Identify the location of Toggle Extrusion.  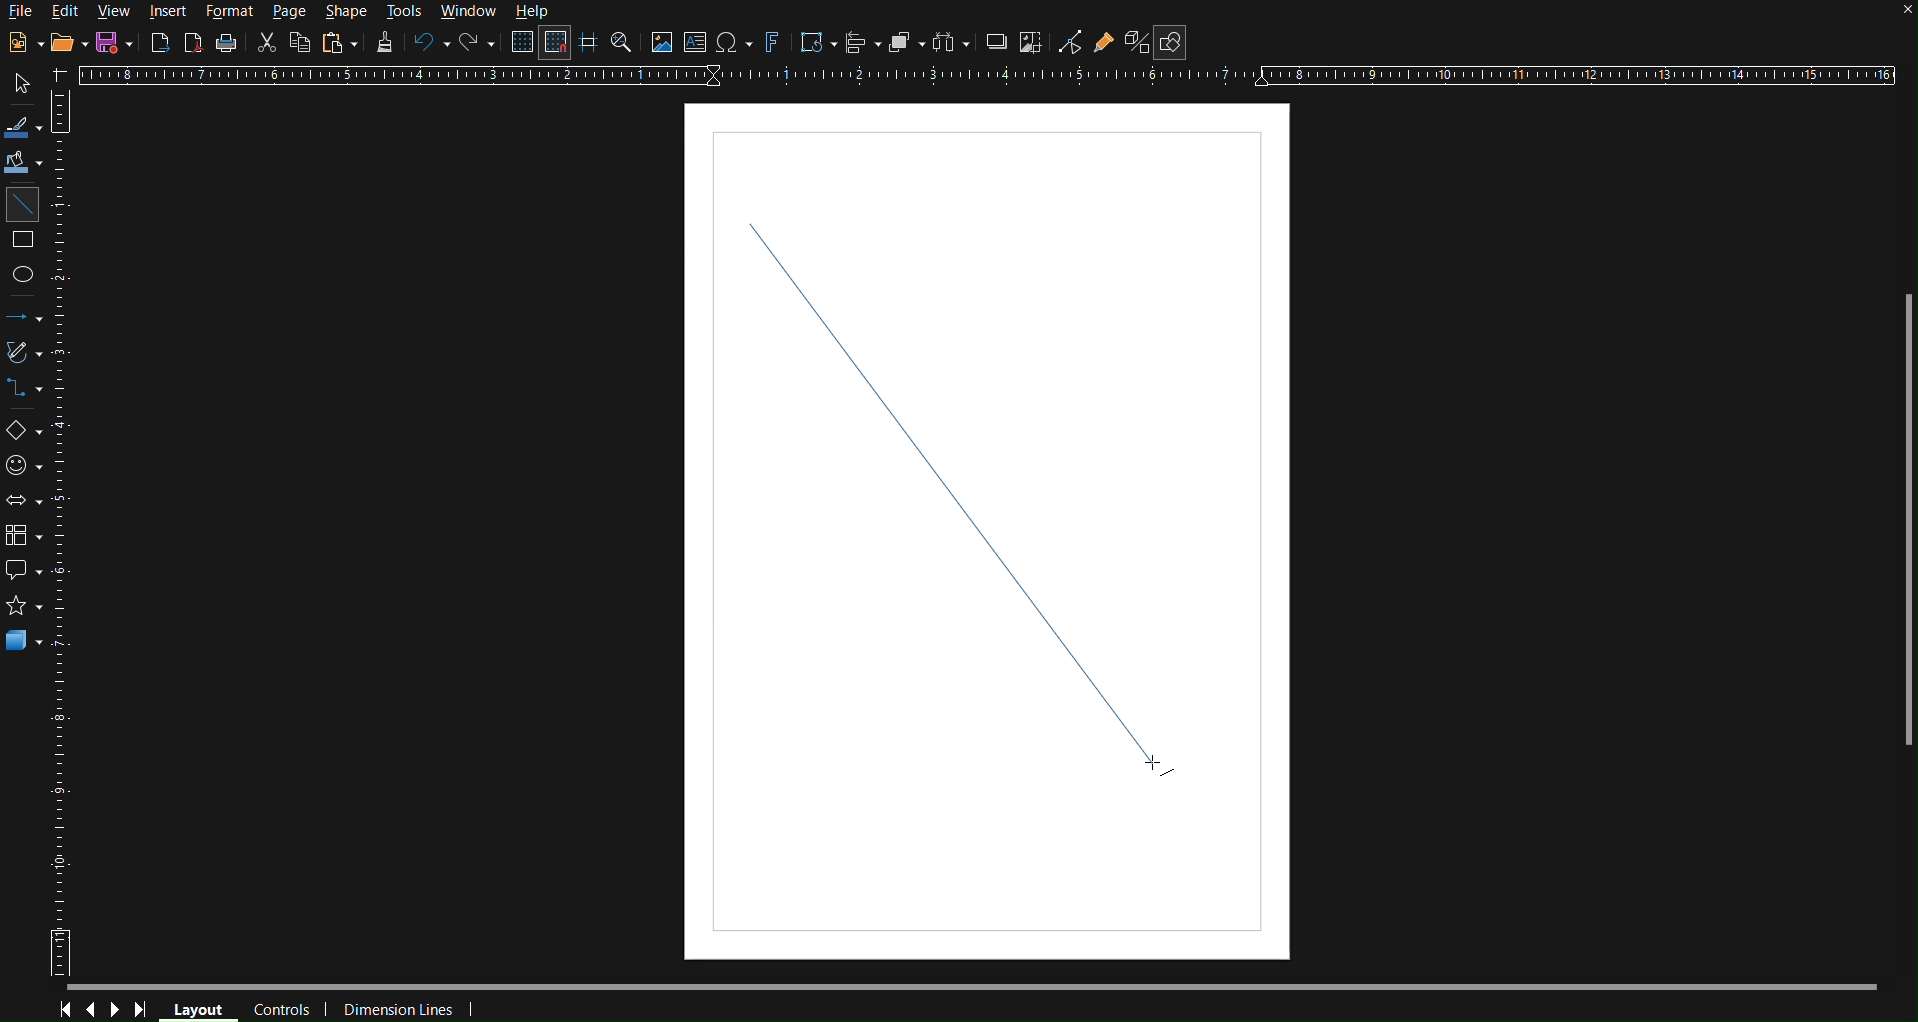
(1136, 42).